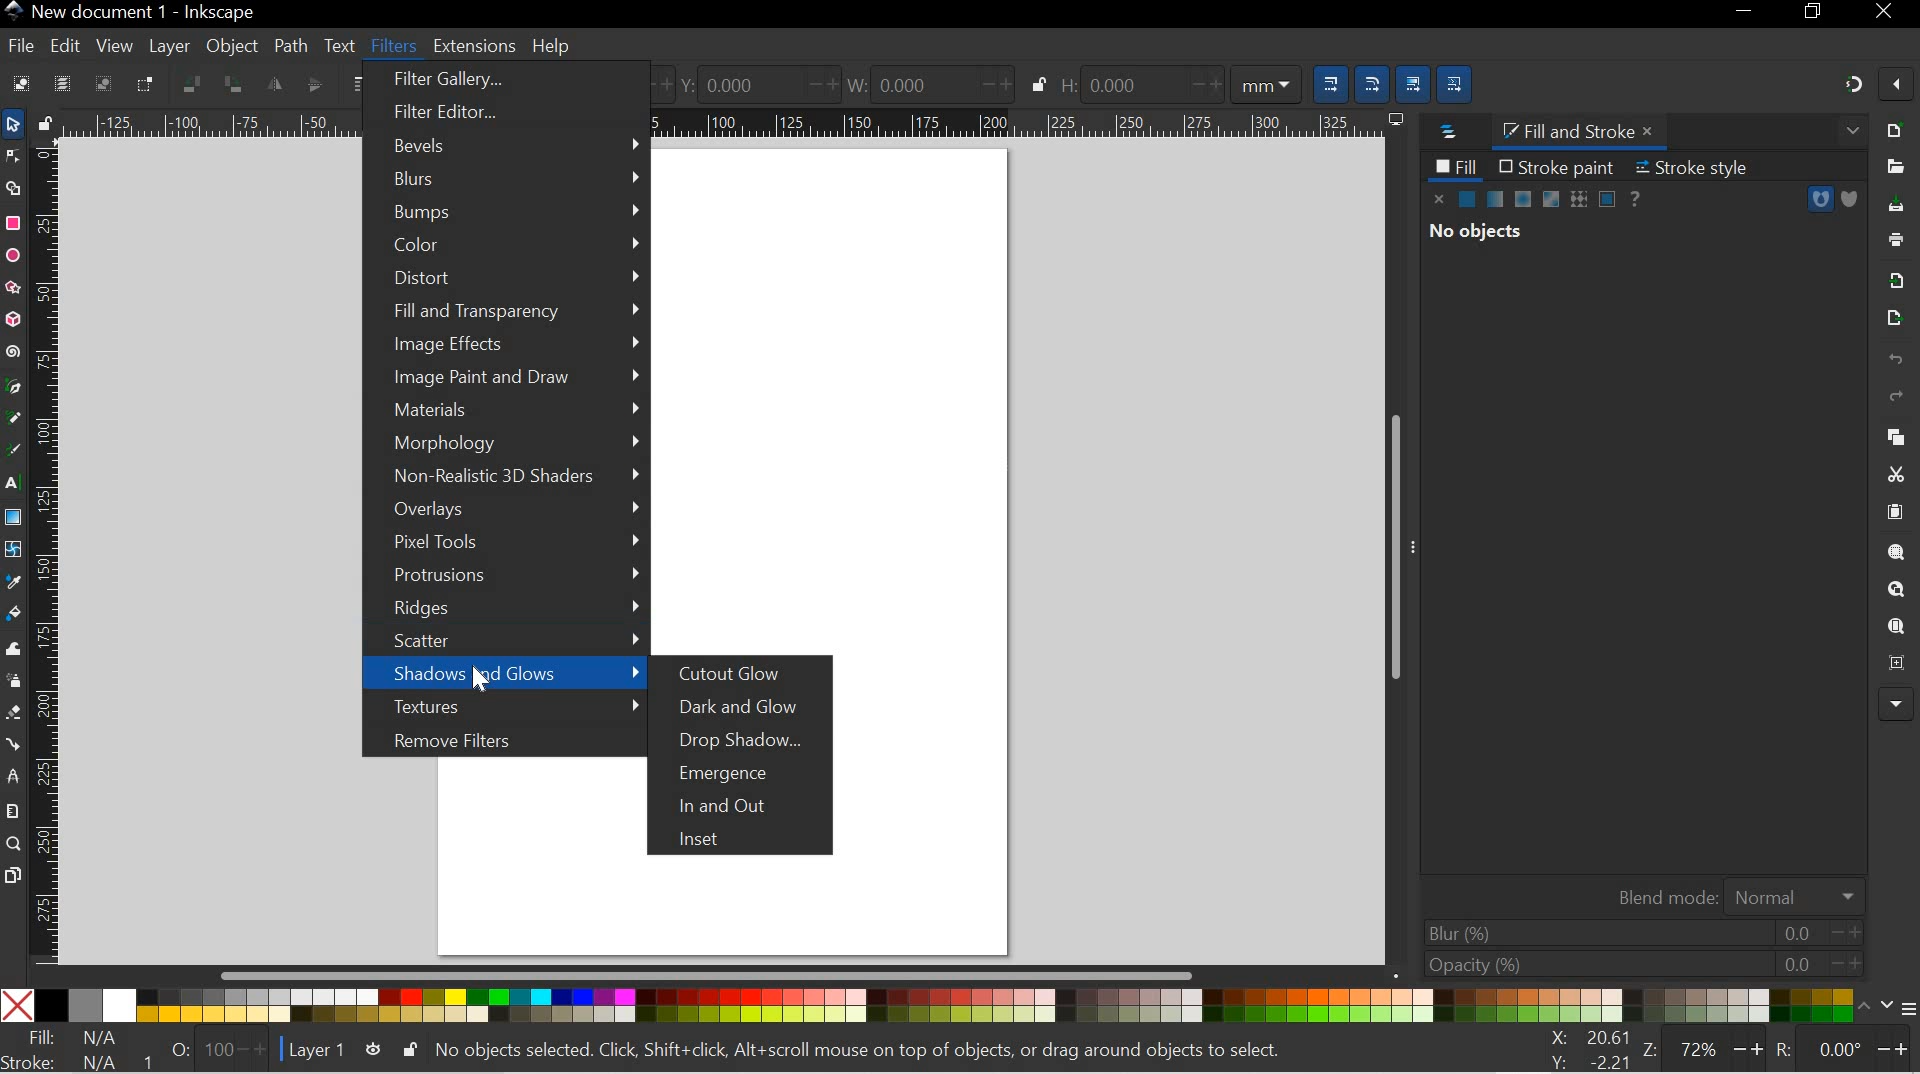  Describe the element at coordinates (1636, 964) in the screenshot. I see `OPACITY` at that location.